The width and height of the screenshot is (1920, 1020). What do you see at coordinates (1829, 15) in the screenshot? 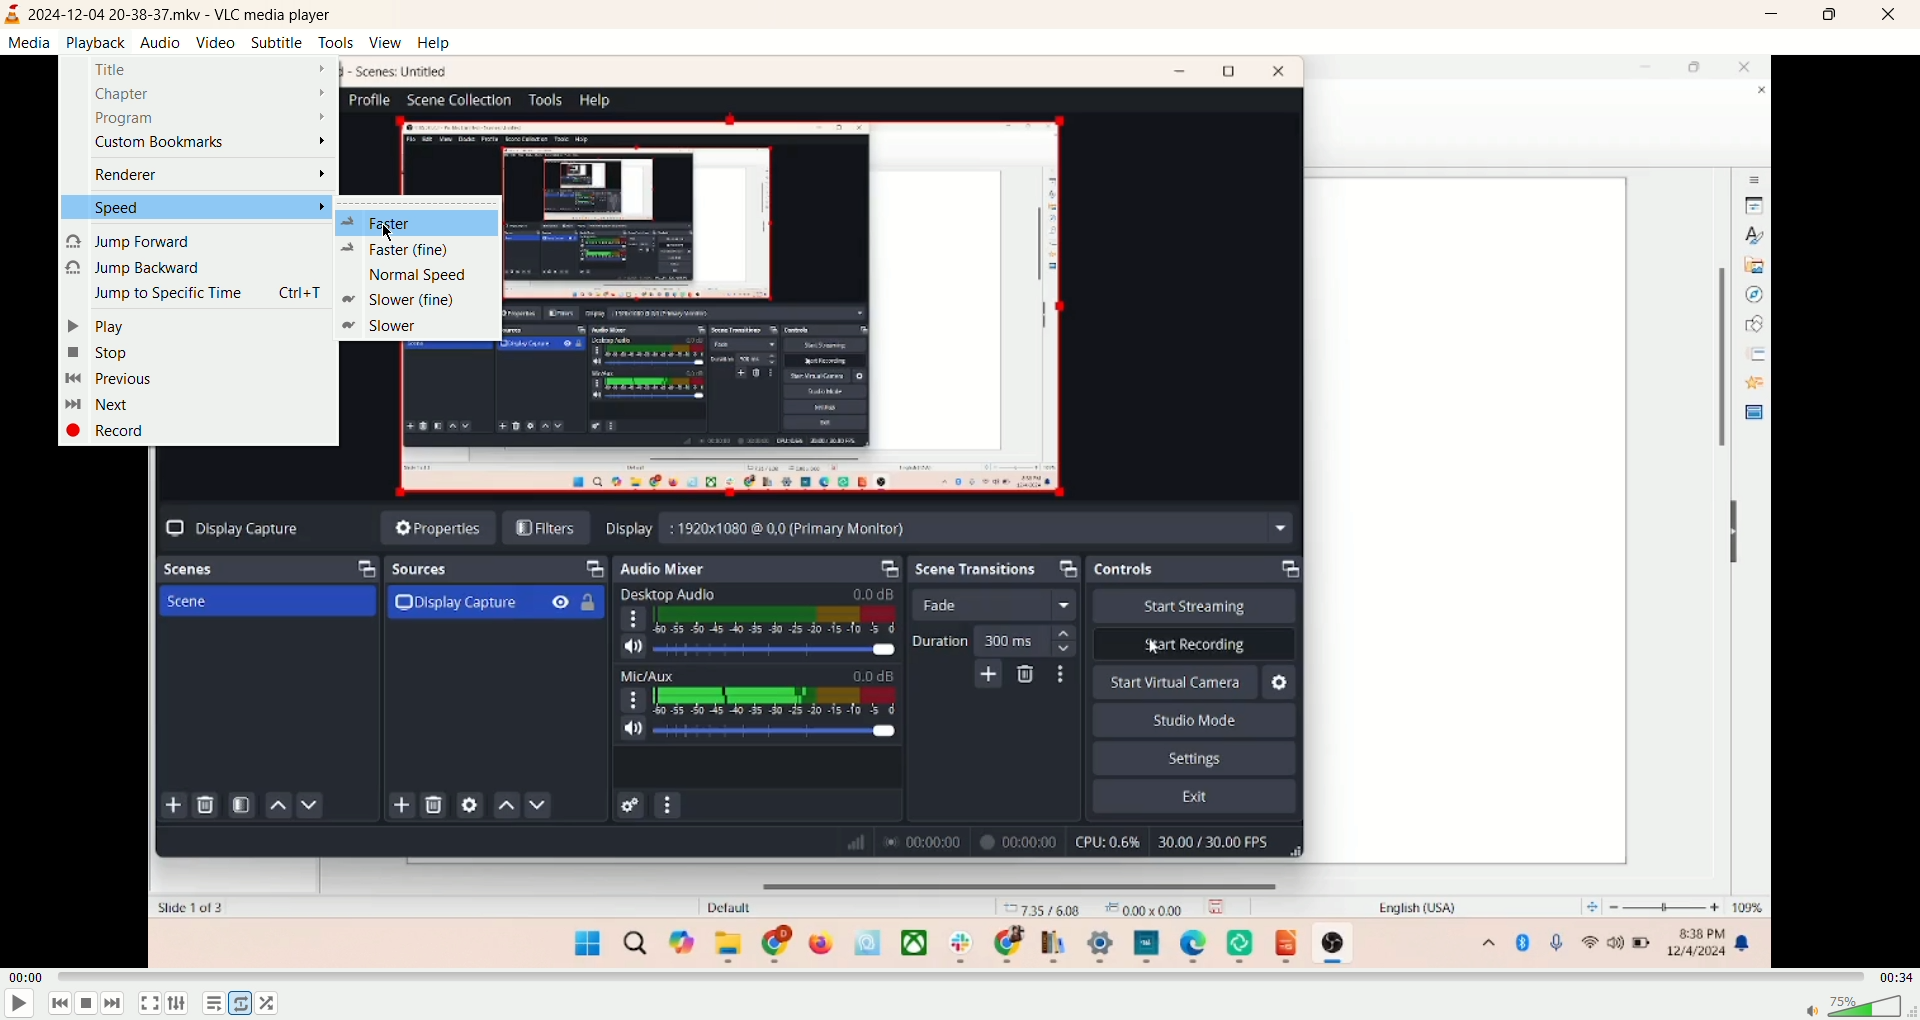
I see `maximize` at bounding box center [1829, 15].